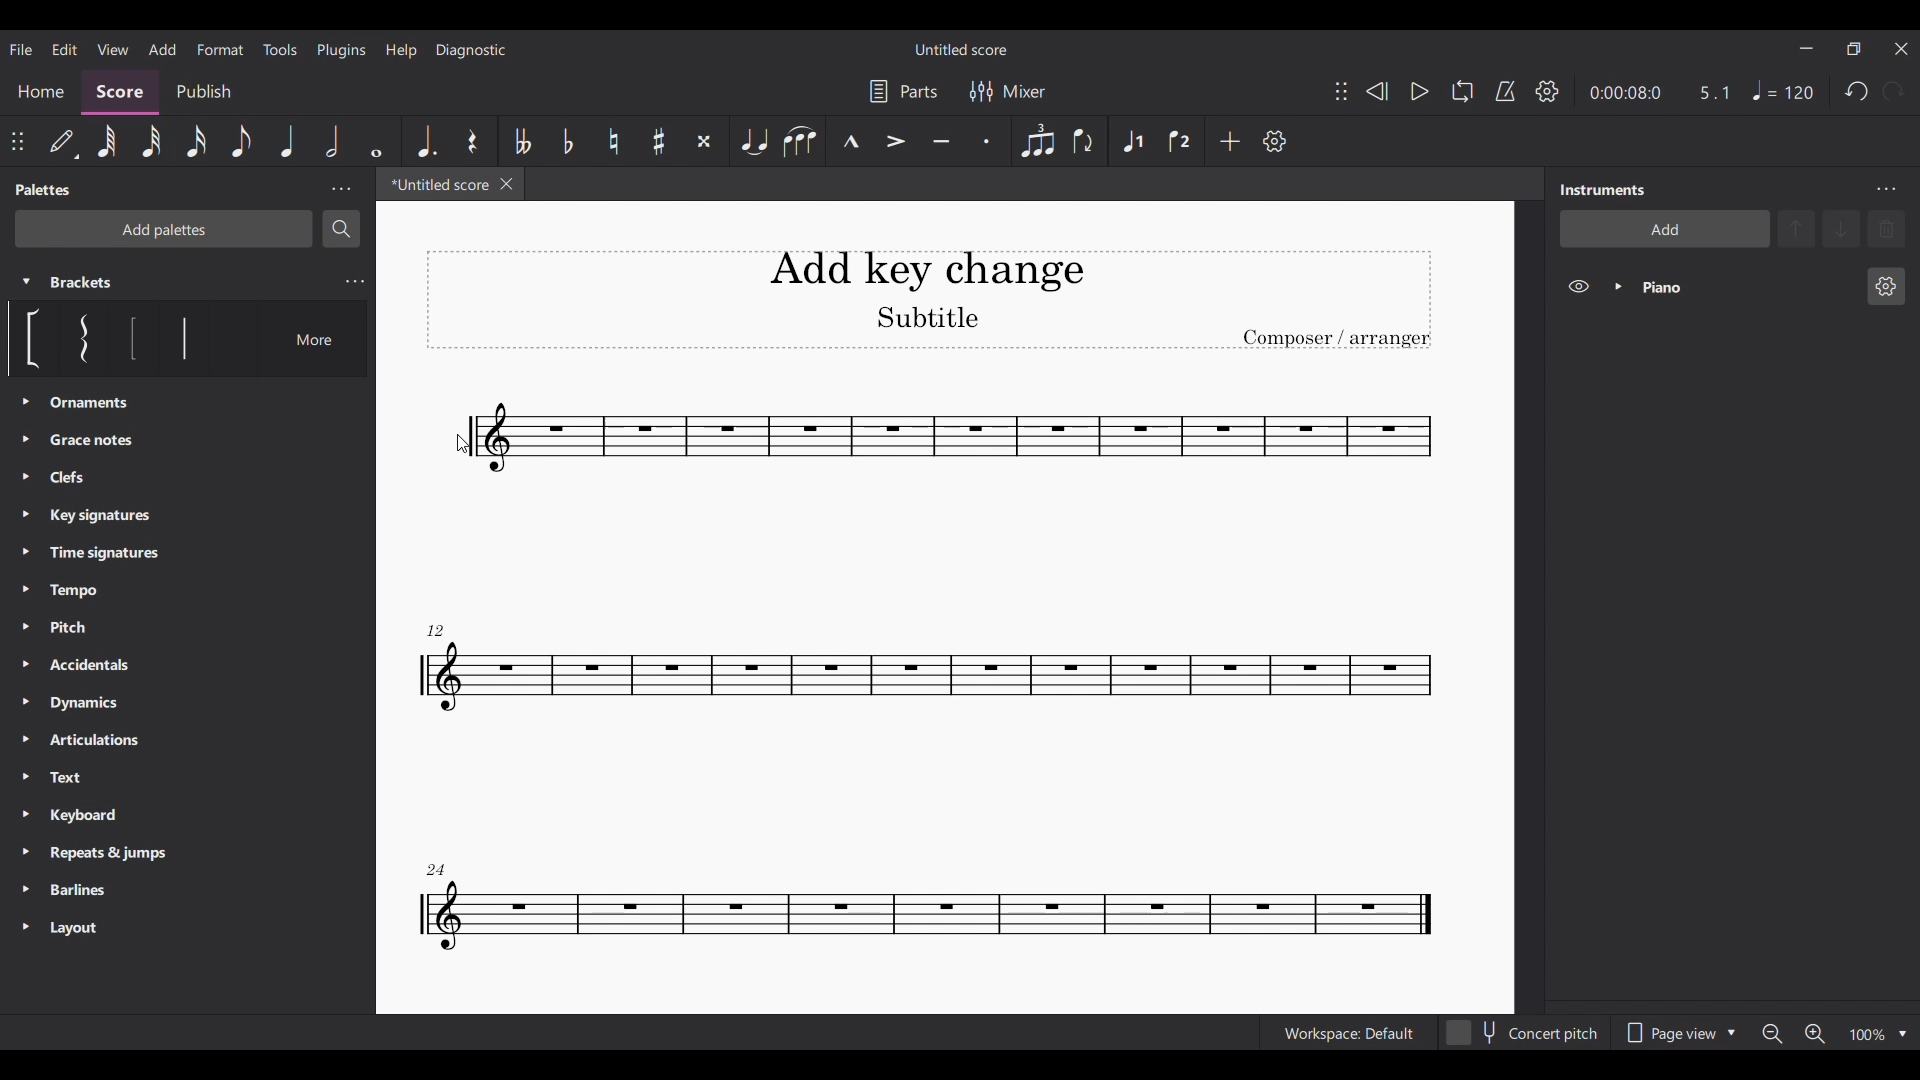 The width and height of the screenshot is (1920, 1080). Describe the element at coordinates (660, 142) in the screenshot. I see `Toggle sharp` at that location.